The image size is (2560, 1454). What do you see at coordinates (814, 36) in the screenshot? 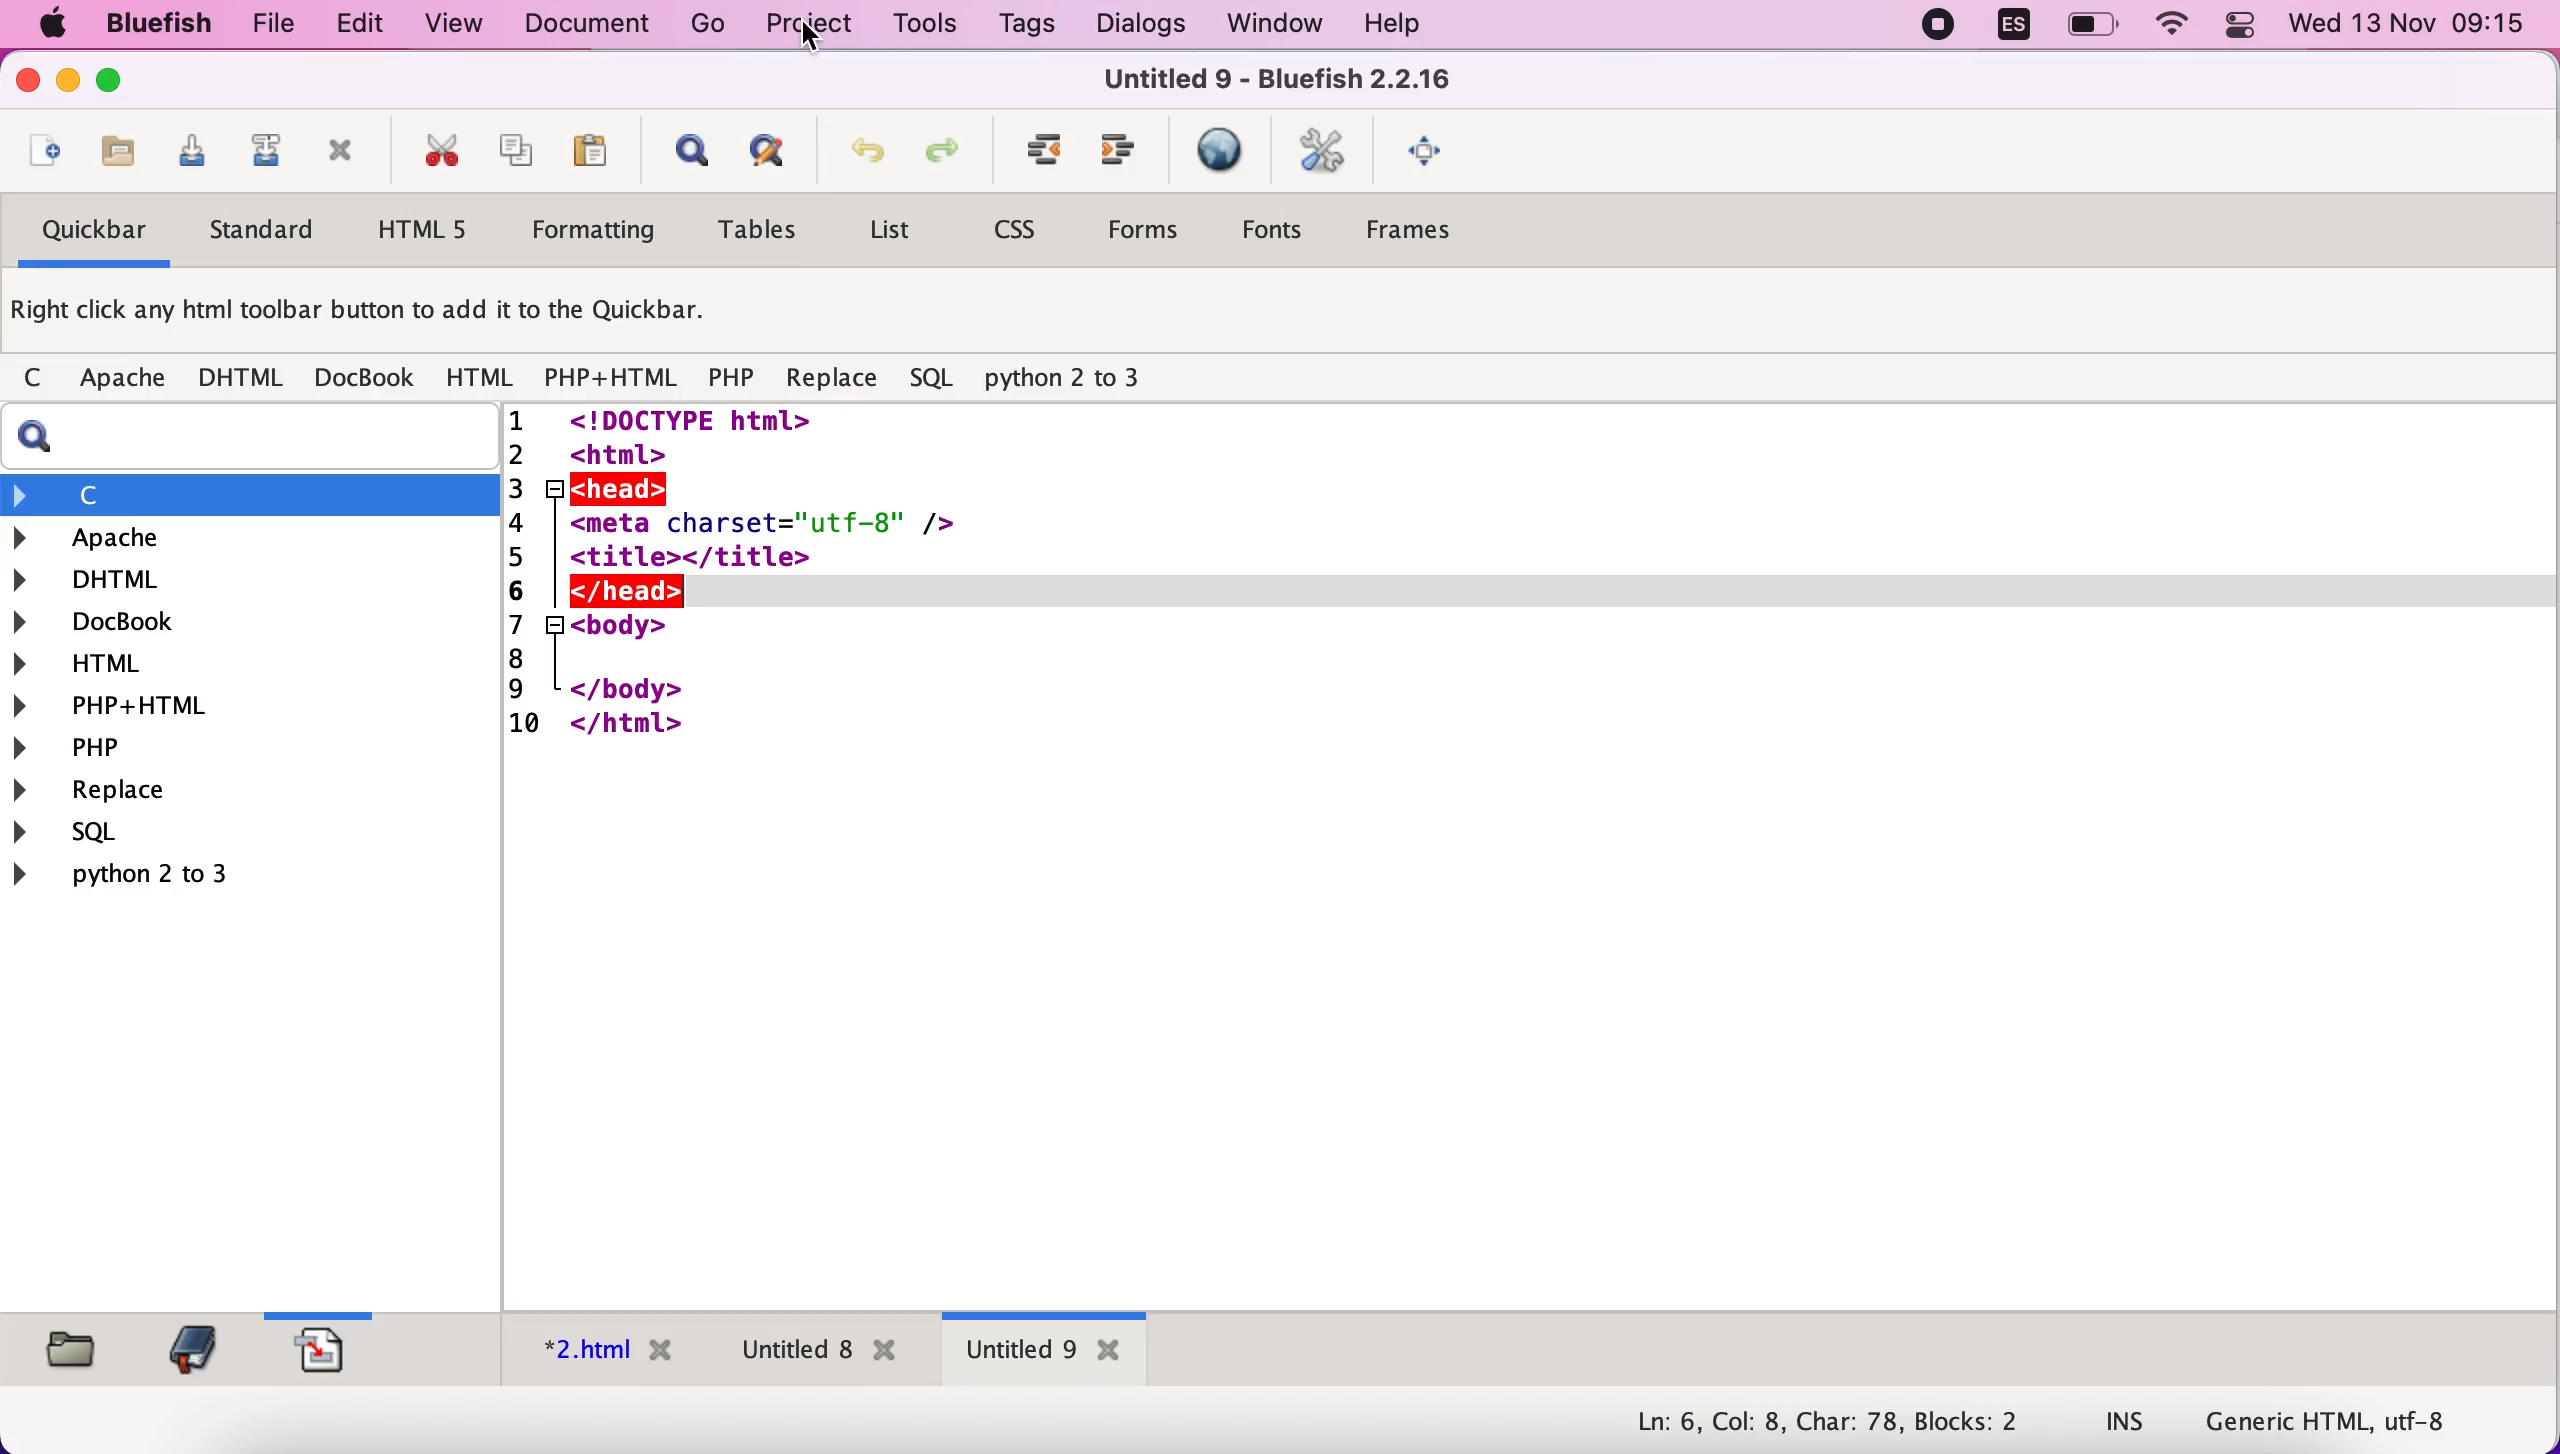
I see `cursor` at bounding box center [814, 36].